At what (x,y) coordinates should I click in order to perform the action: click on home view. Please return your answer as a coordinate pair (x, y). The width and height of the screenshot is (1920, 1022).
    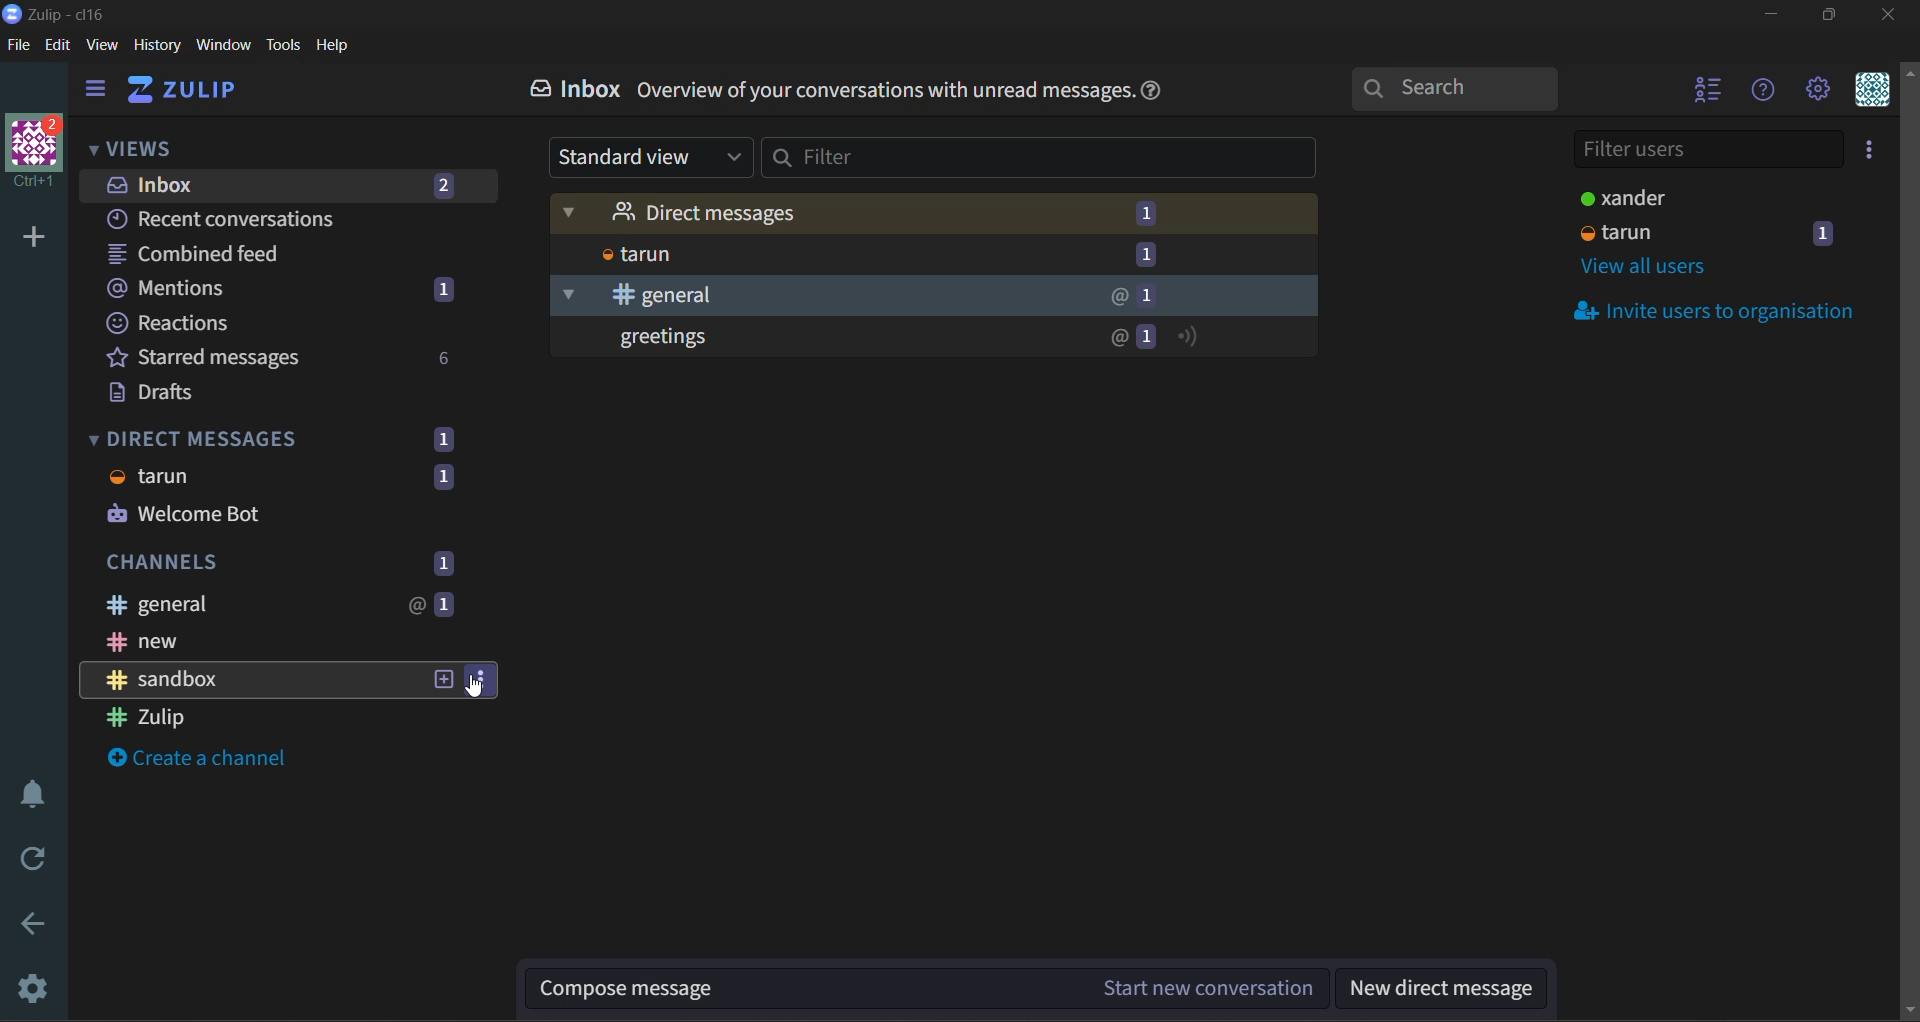
    Looking at the image, I should click on (186, 93).